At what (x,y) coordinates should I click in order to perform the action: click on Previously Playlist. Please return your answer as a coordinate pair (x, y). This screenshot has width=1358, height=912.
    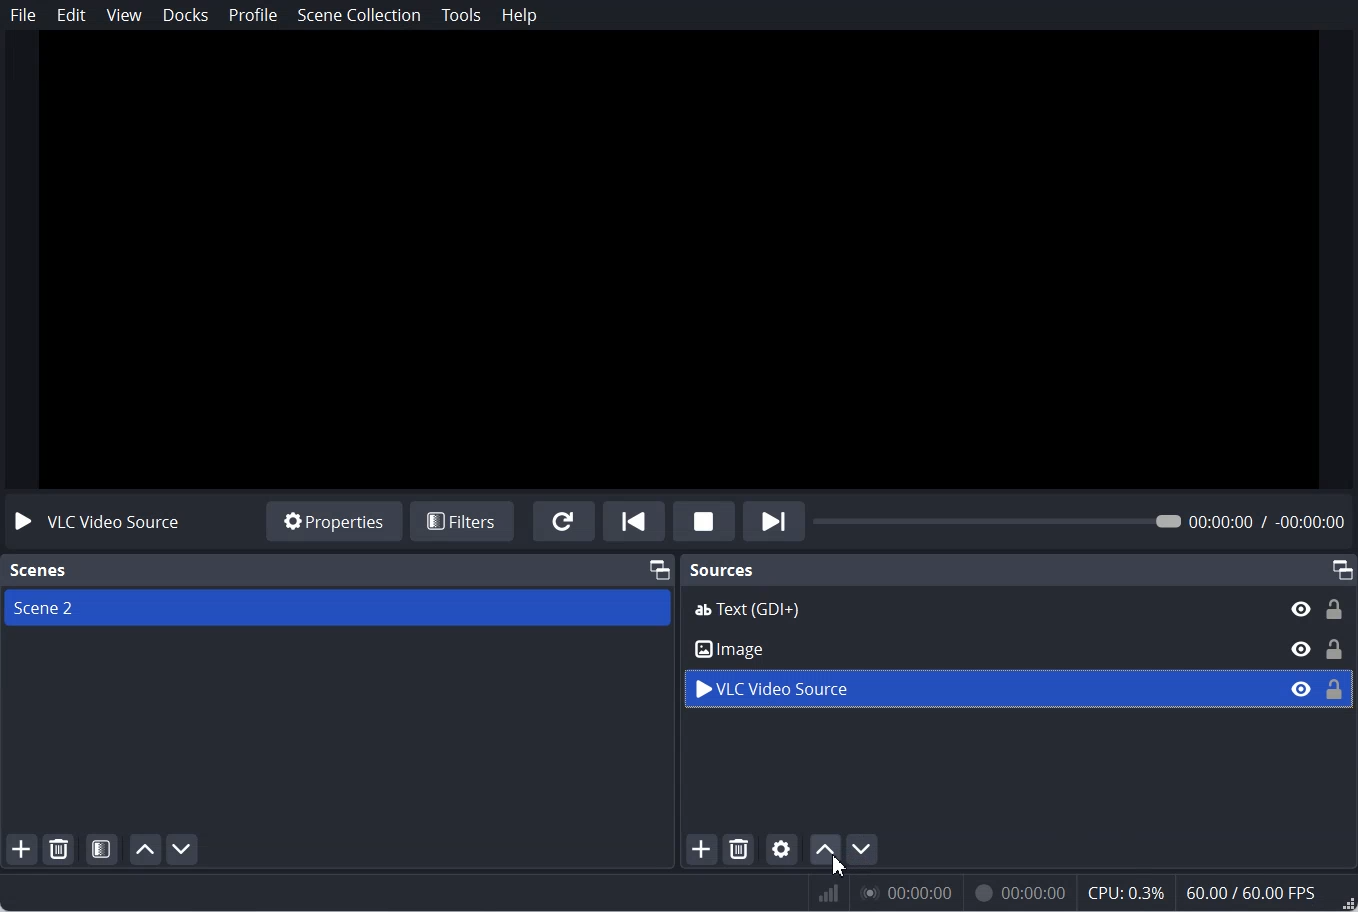
    Looking at the image, I should click on (634, 520).